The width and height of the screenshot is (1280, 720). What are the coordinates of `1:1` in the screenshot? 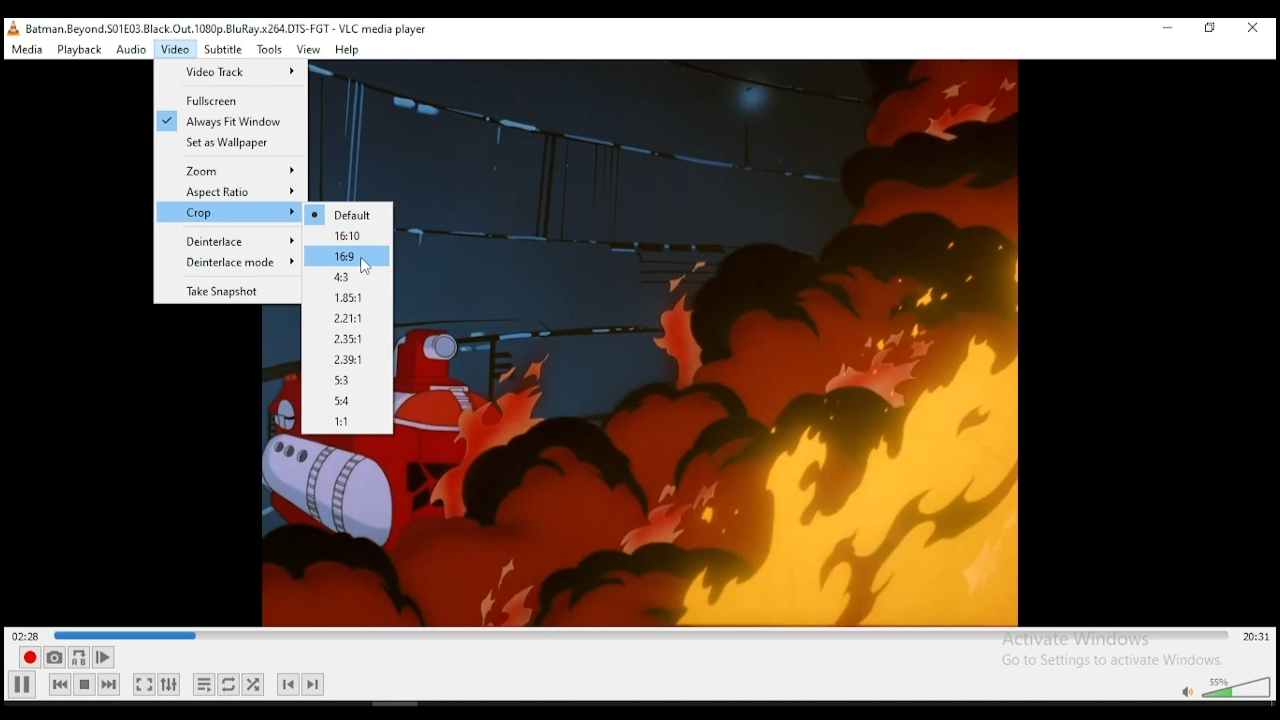 It's located at (346, 424).